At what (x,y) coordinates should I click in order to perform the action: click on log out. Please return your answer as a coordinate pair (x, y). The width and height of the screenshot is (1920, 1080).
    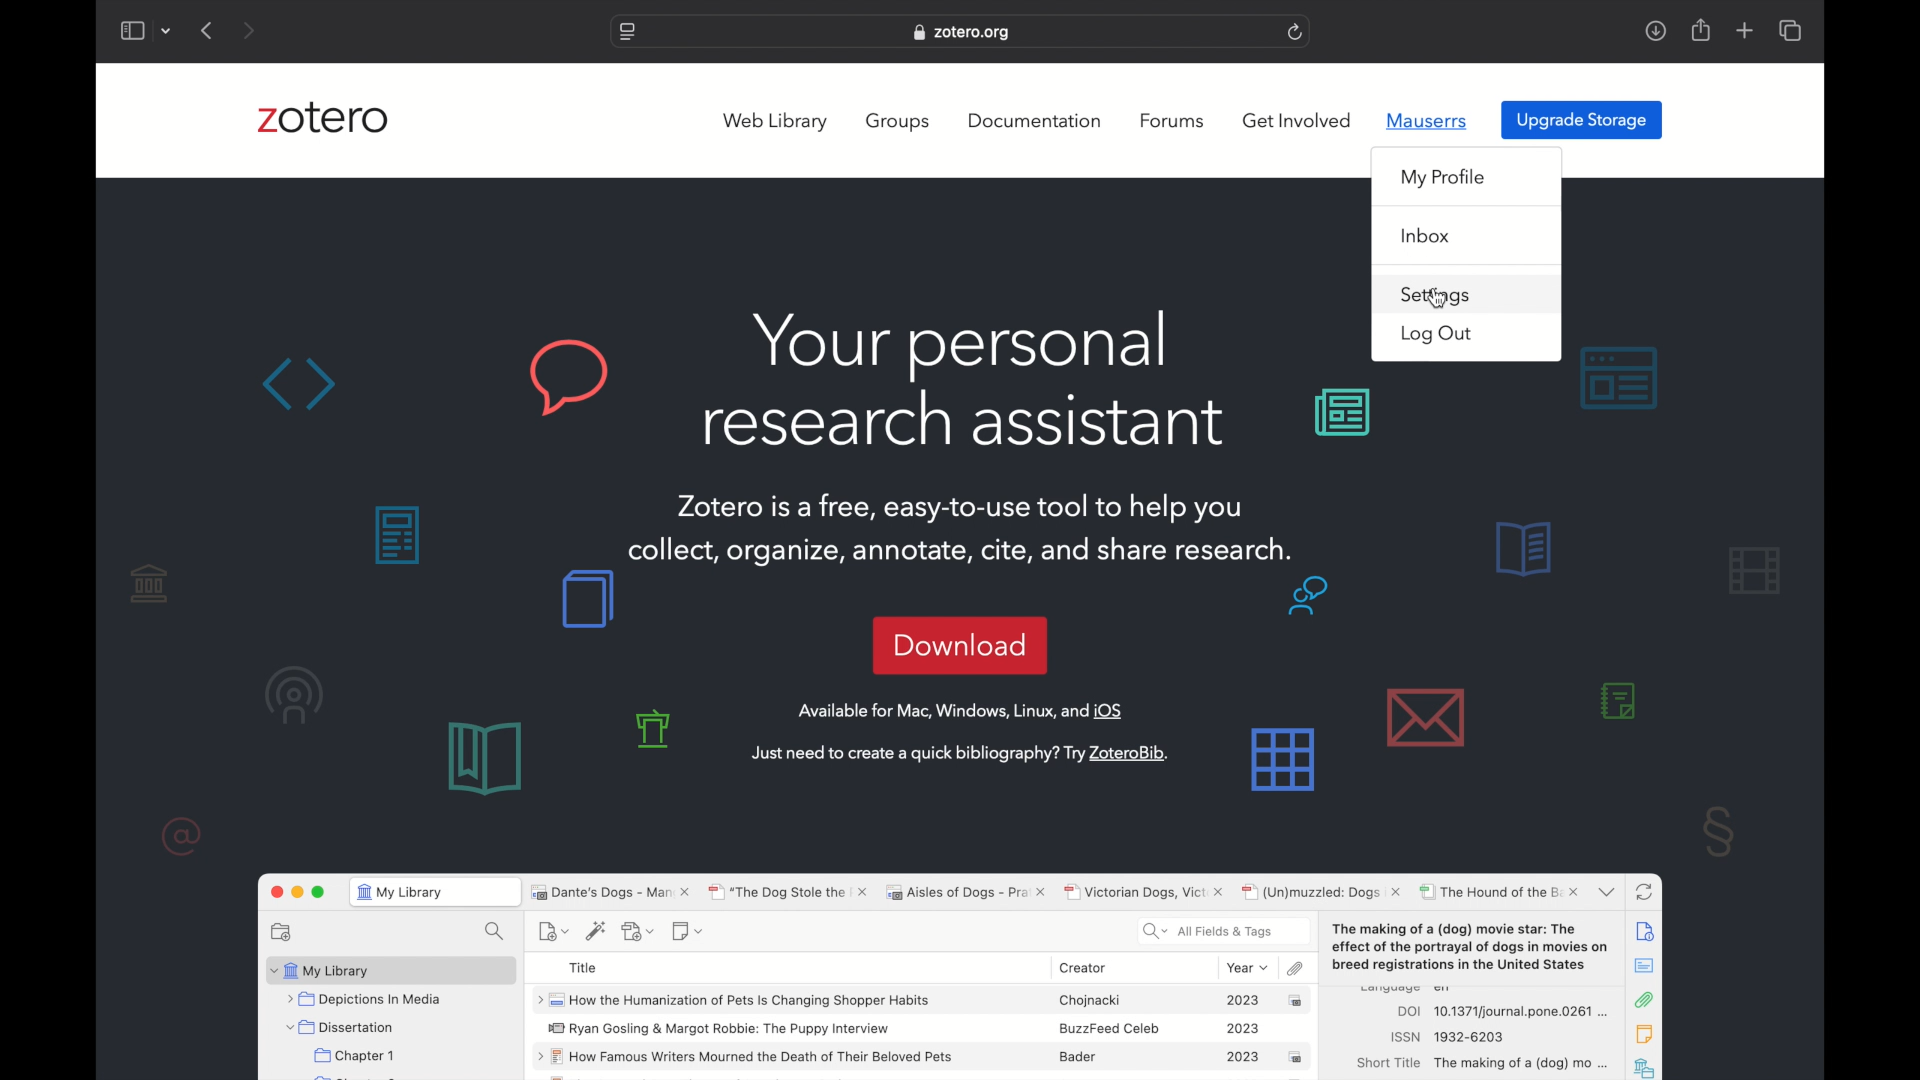
    Looking at the image, I should click on (1438, 335).